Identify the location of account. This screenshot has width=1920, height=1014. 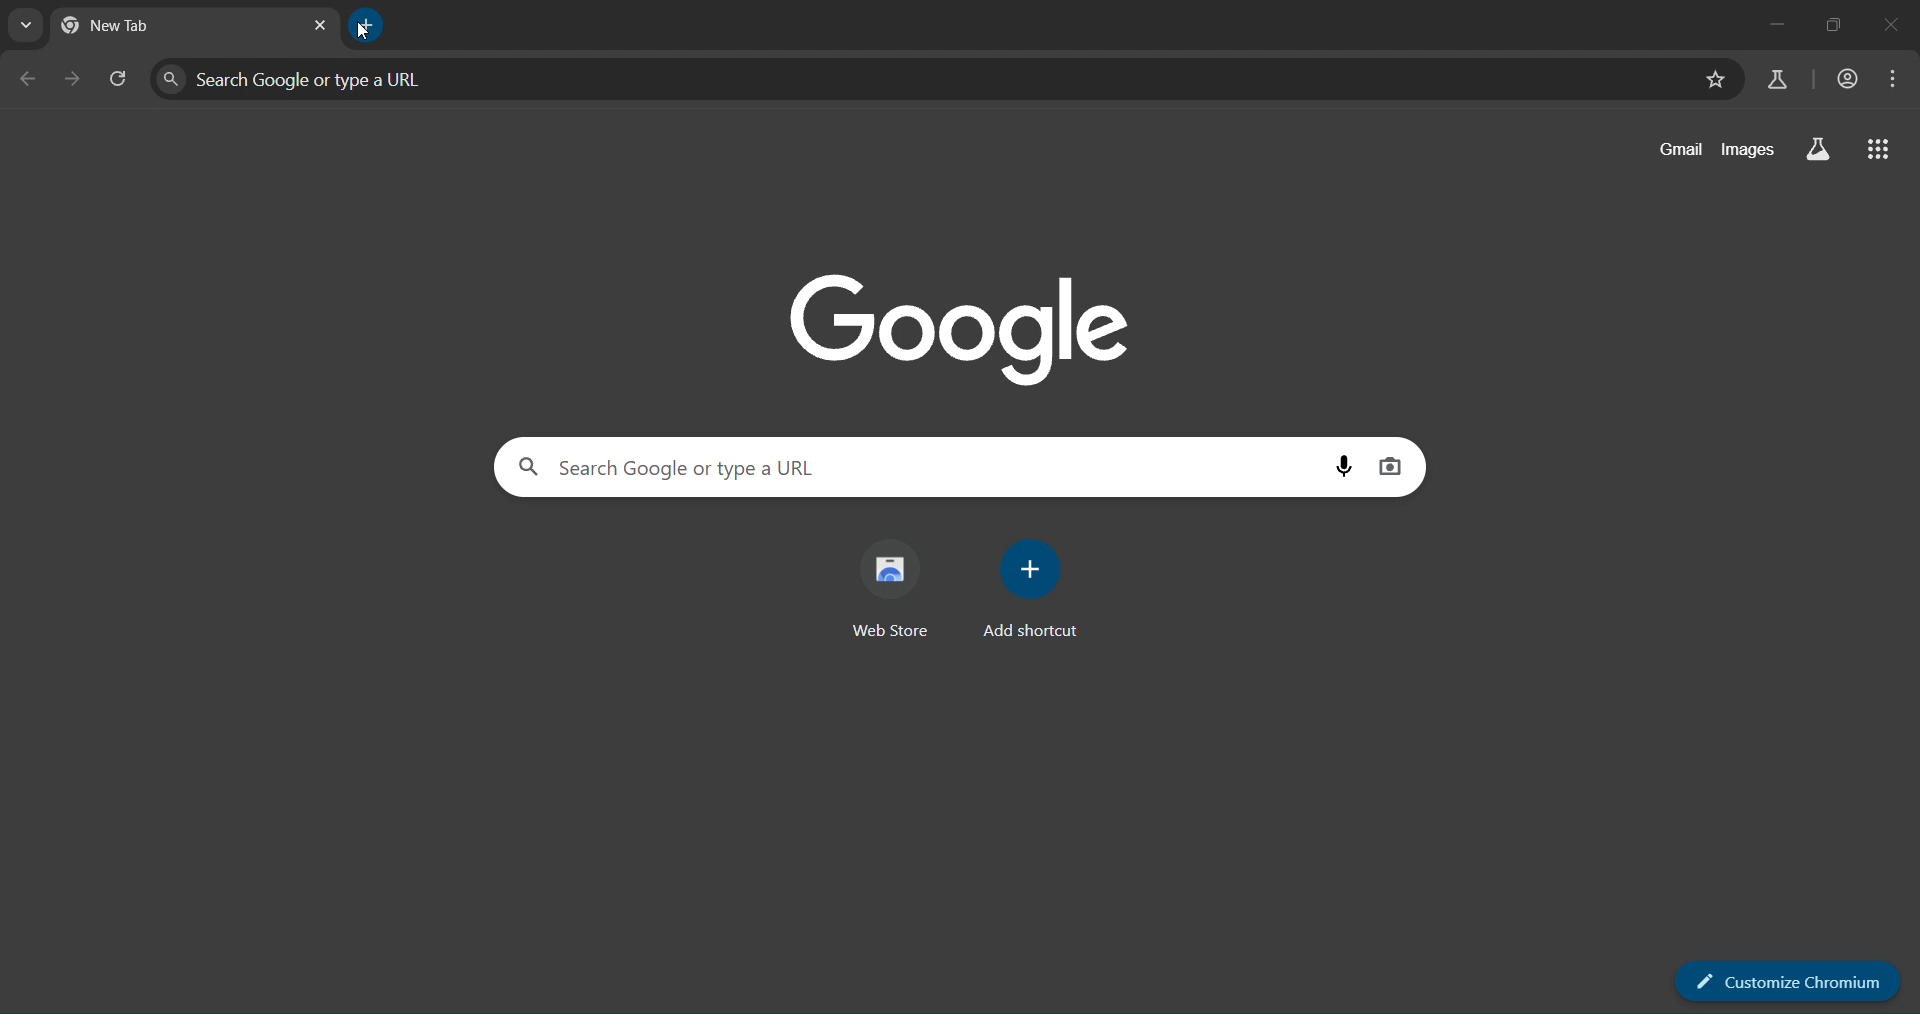
(1849, 81).